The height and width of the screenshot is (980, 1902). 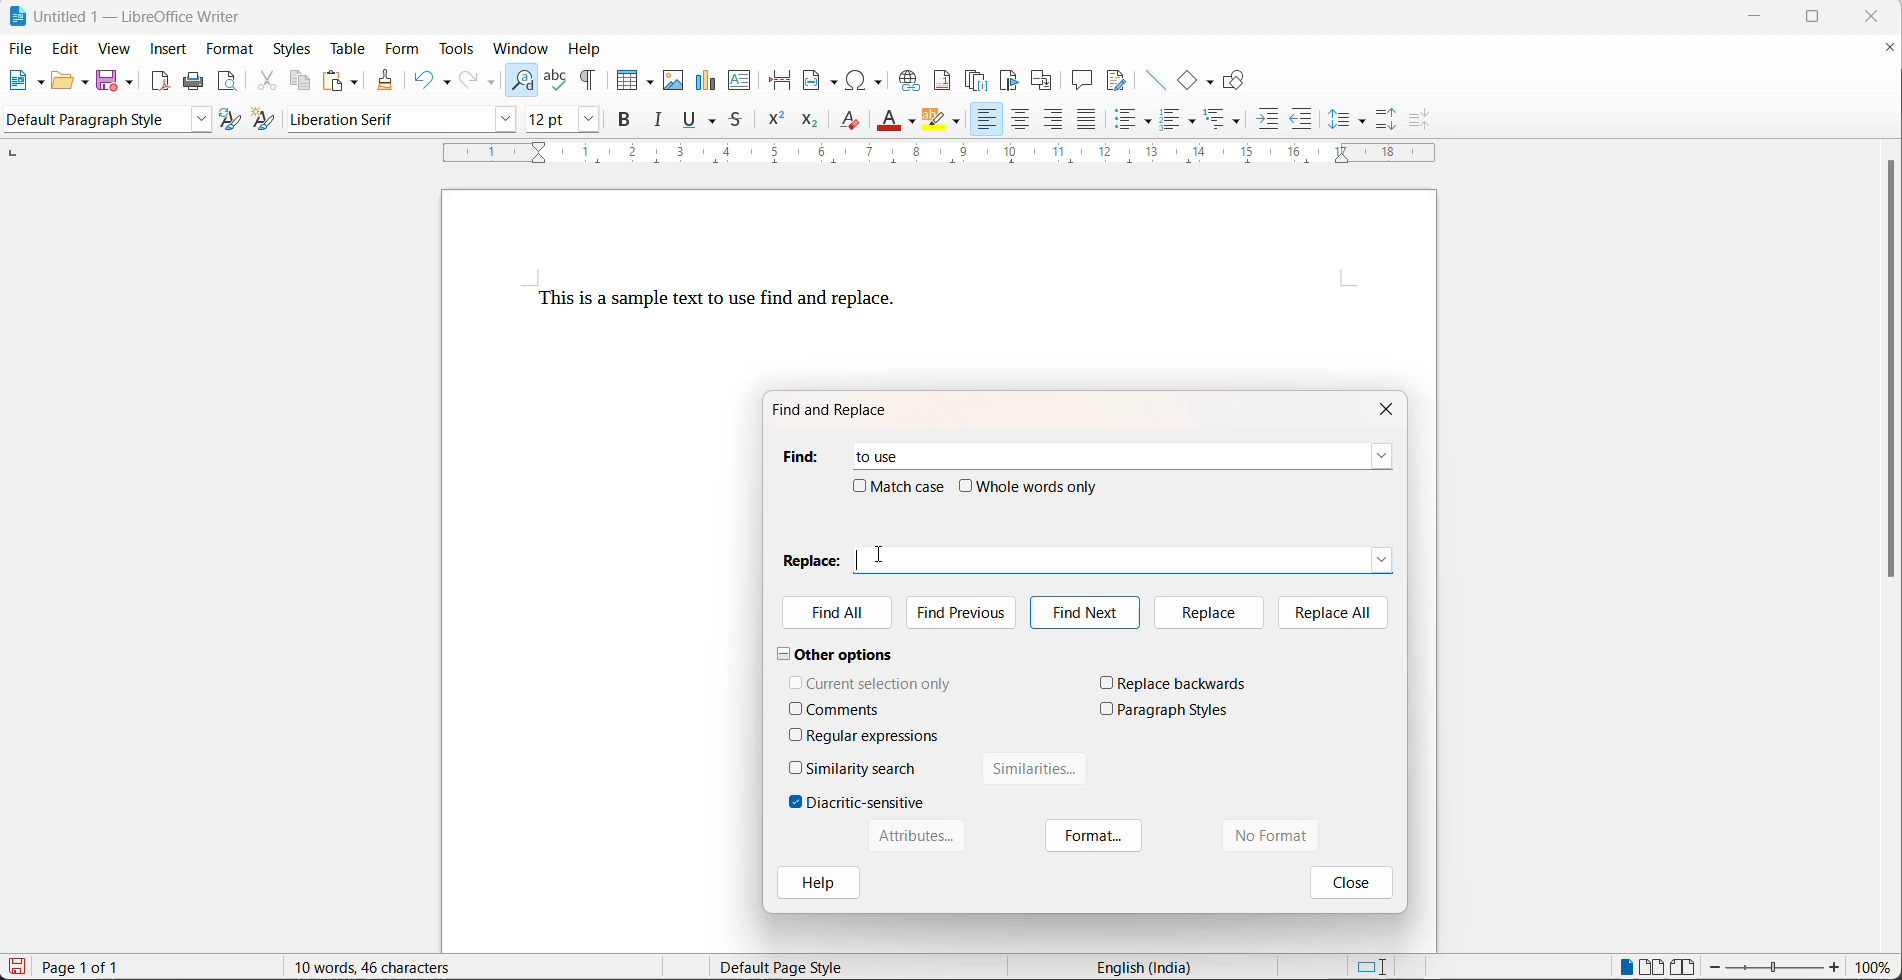 I want to click on decrease zoom, so click(x=1715, y=967).